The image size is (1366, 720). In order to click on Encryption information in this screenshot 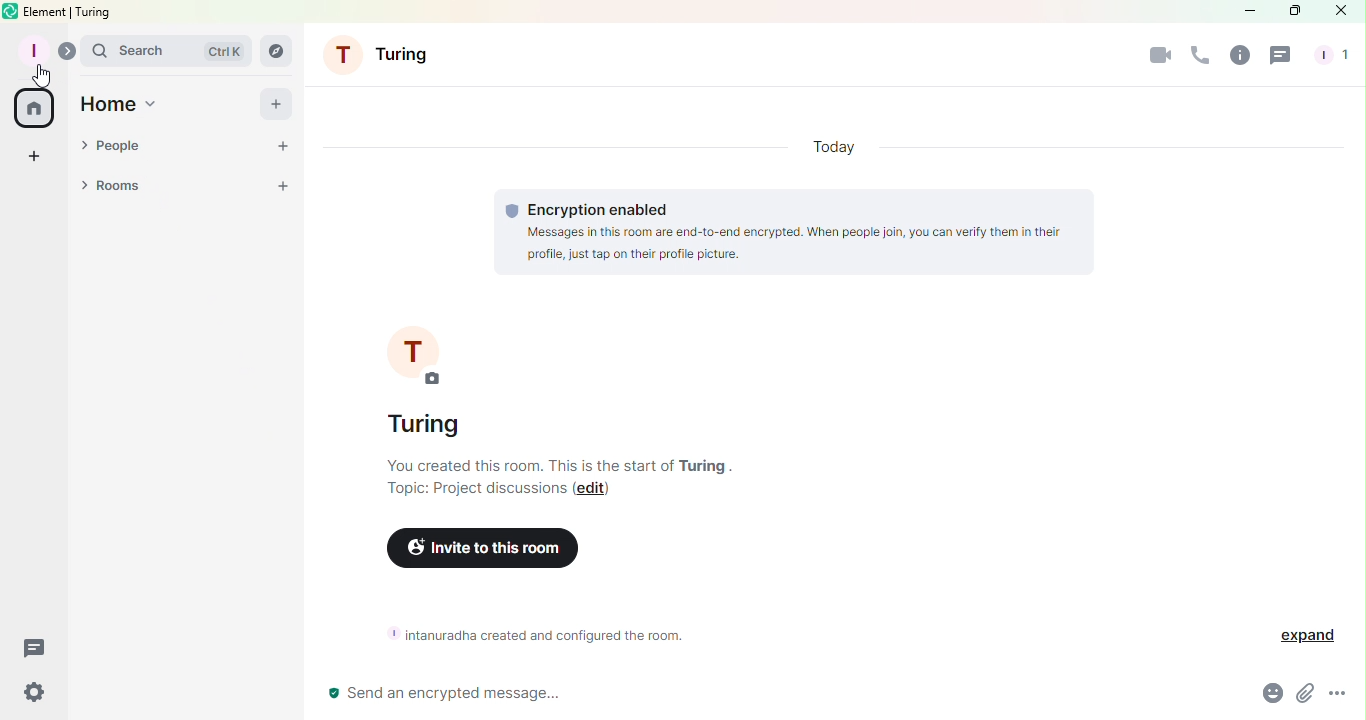, I will do `click(794, 233)`.